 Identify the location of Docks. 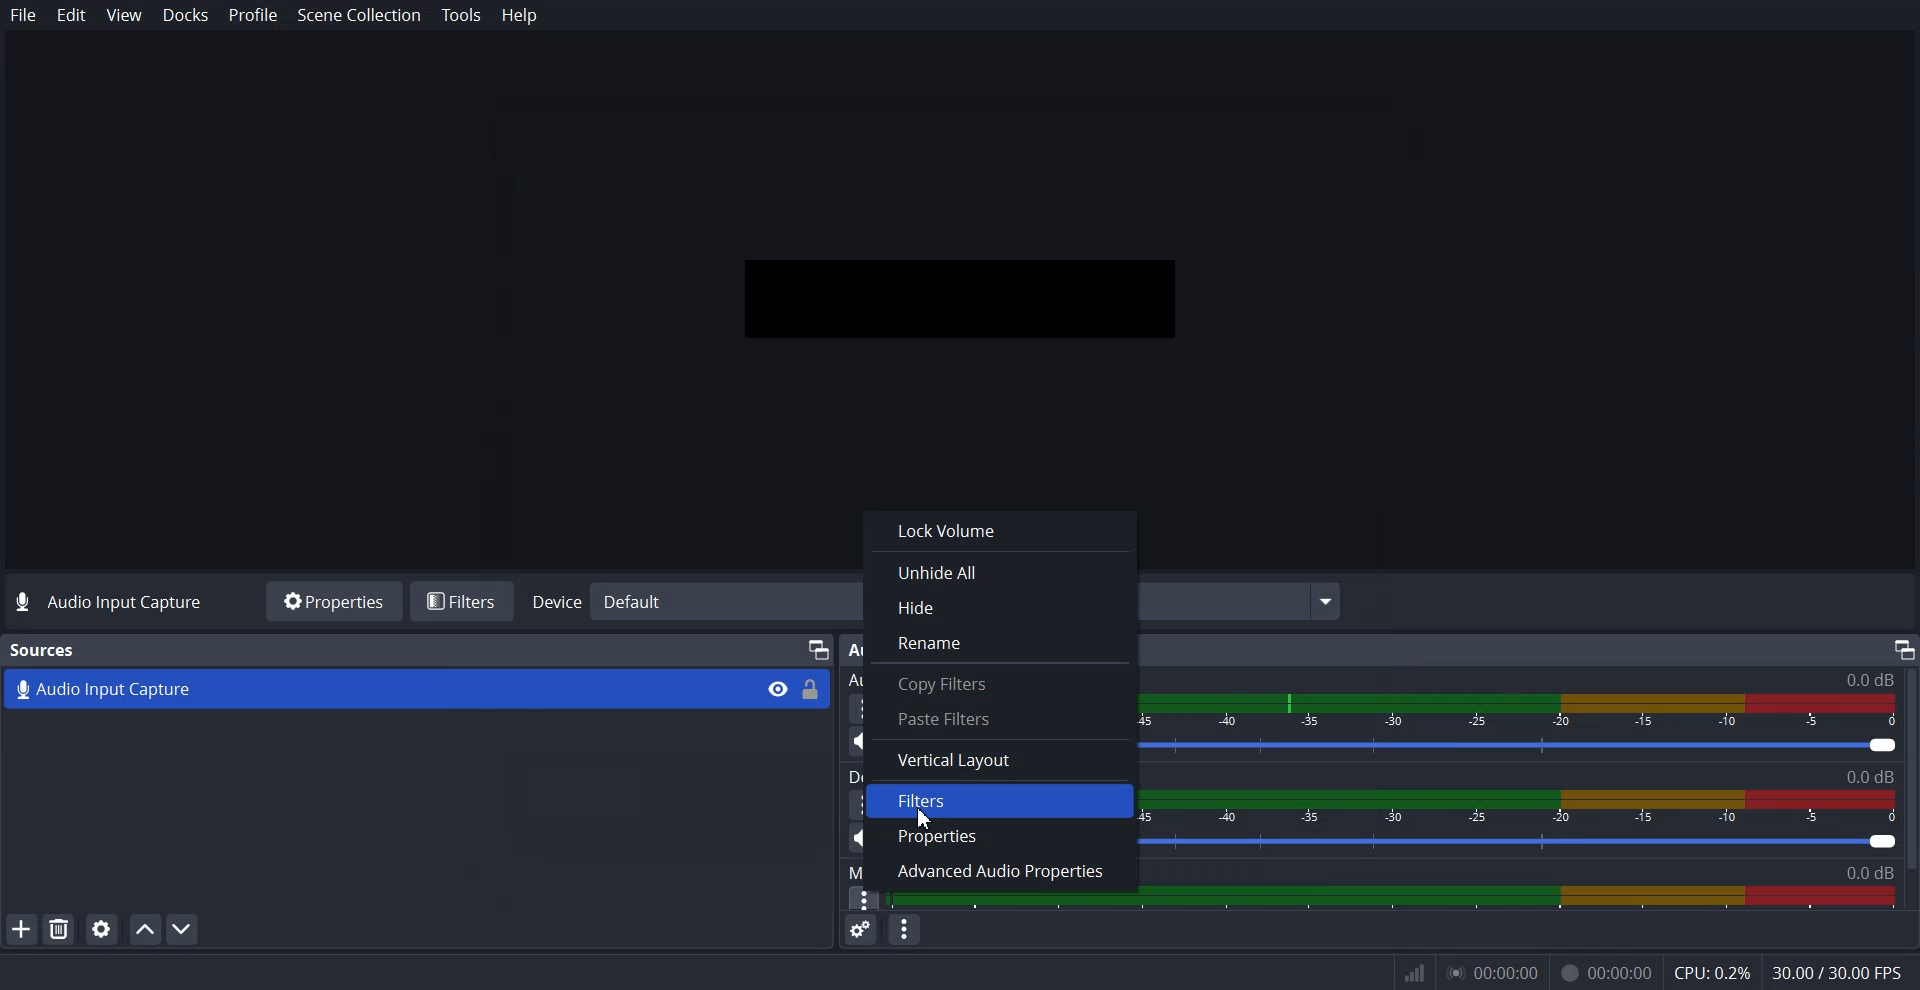
(186, 16).